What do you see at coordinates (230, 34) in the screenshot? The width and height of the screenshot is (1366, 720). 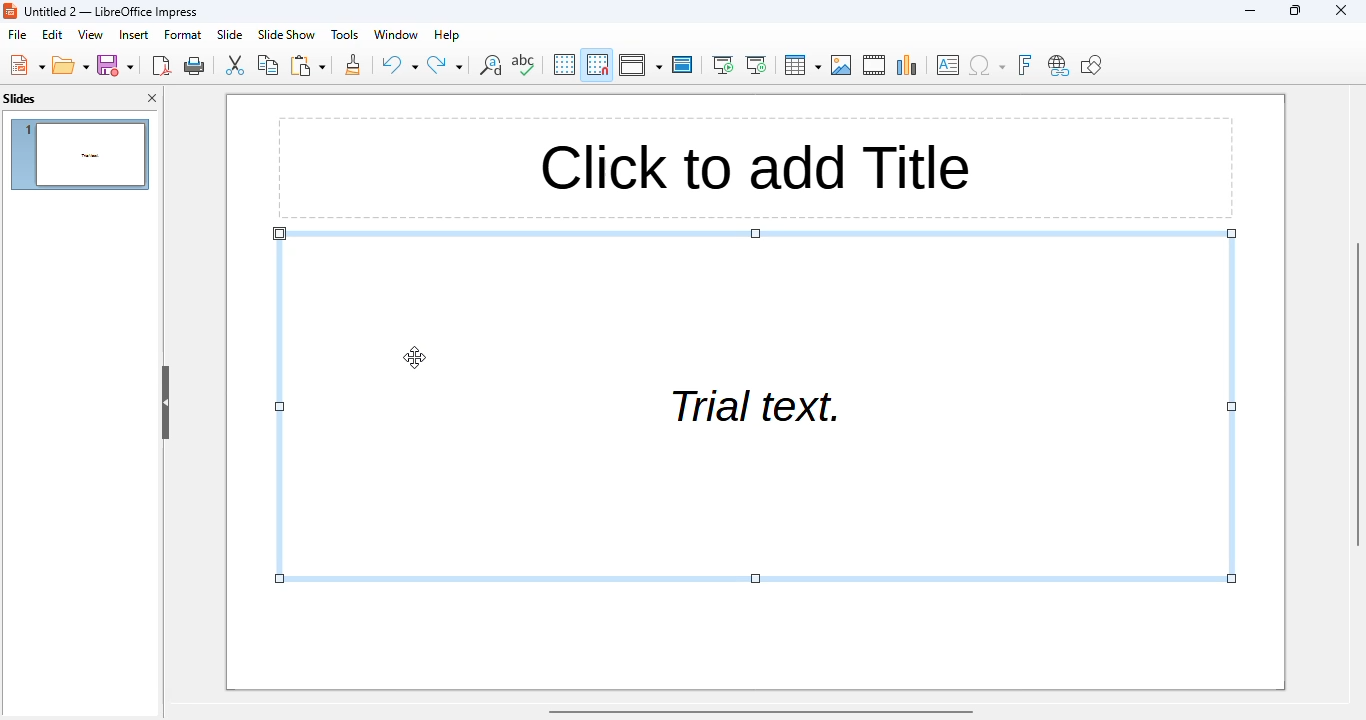 I see `slide` at bounding box center [230, 34].